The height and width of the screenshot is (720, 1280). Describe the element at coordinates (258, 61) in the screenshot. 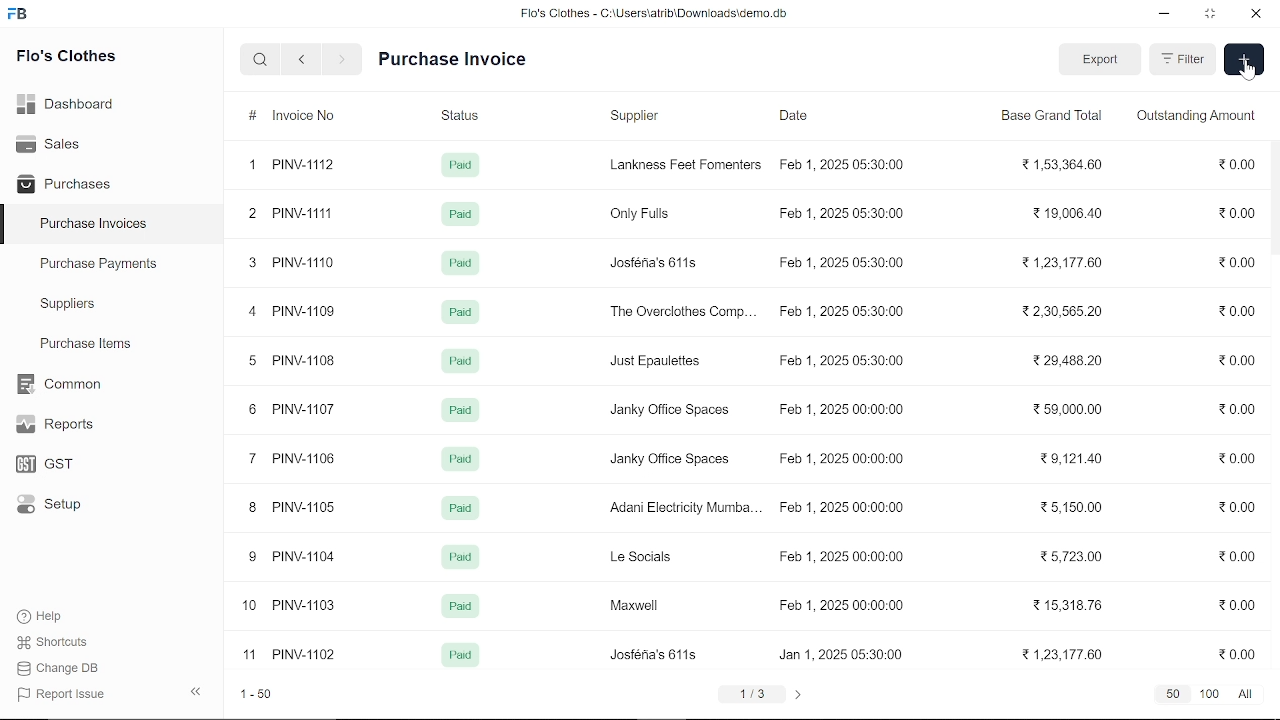

I see `serach` at that location.